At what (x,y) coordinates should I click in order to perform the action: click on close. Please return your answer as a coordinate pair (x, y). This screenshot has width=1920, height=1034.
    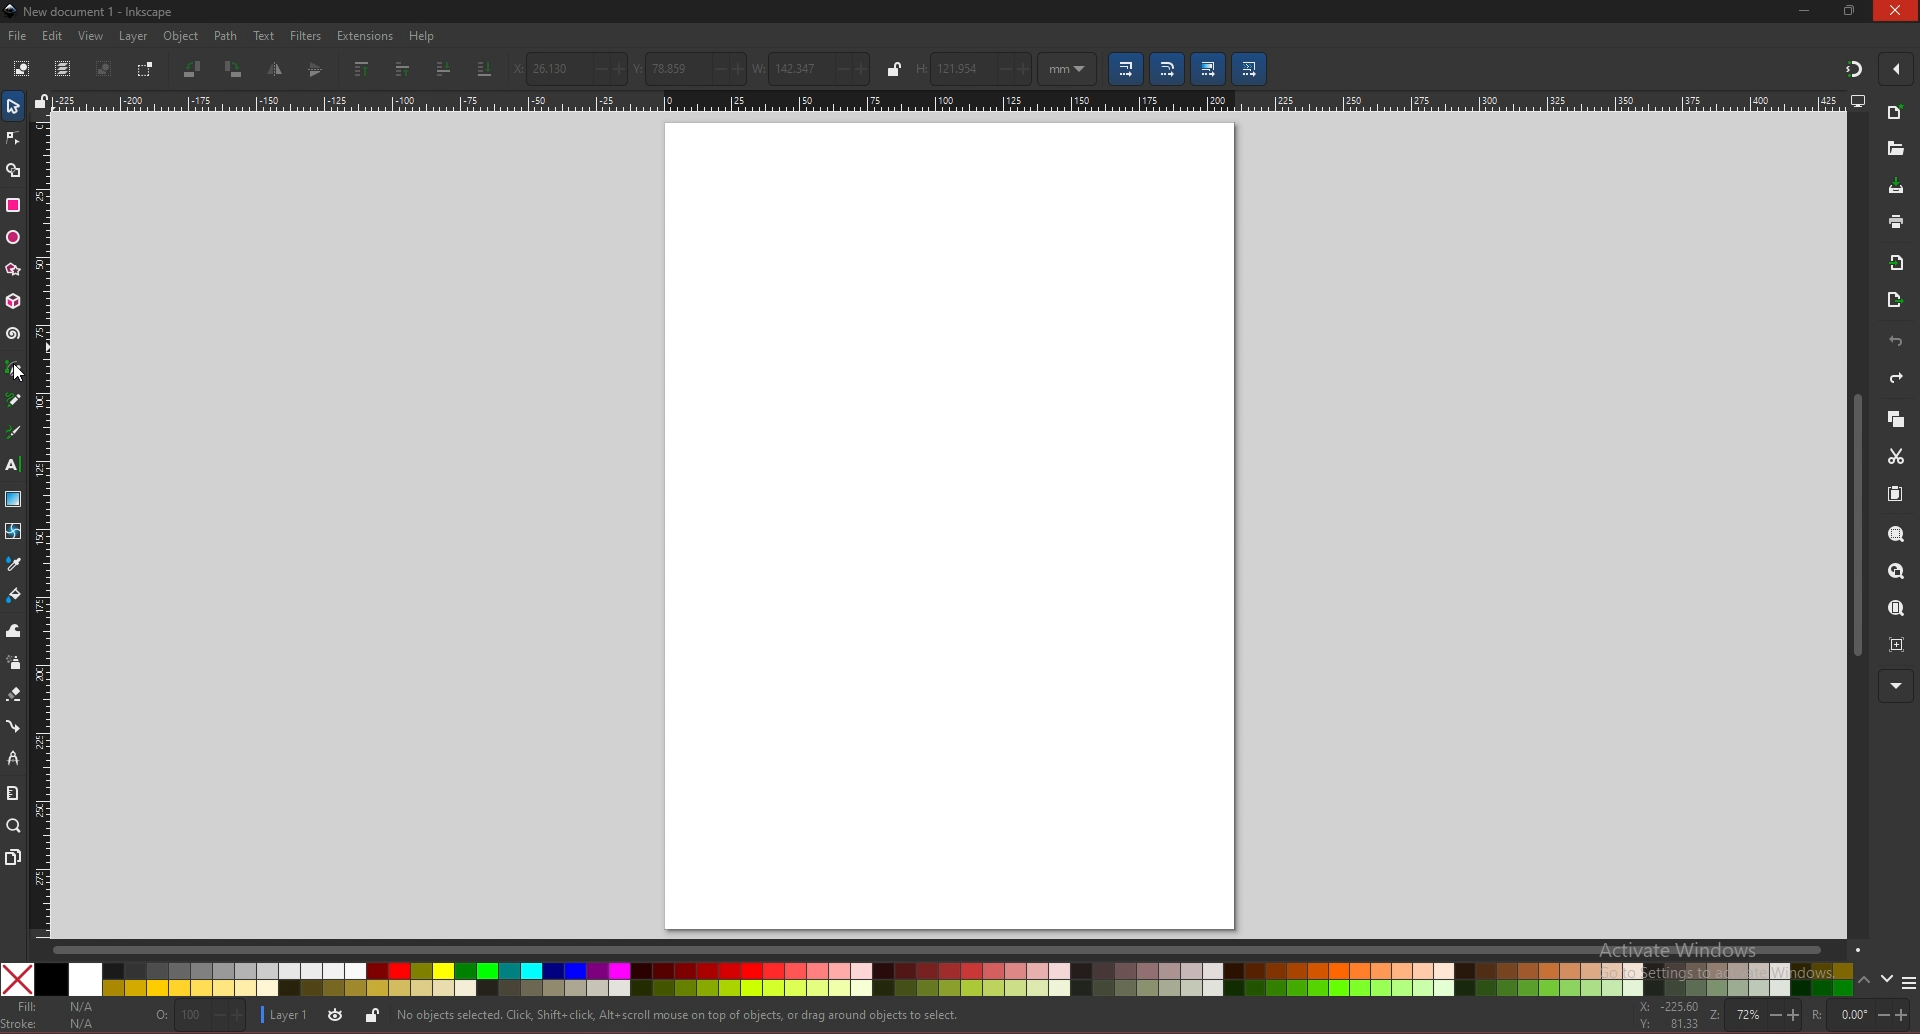
    Looking at the image, I should click on (1896, 10).